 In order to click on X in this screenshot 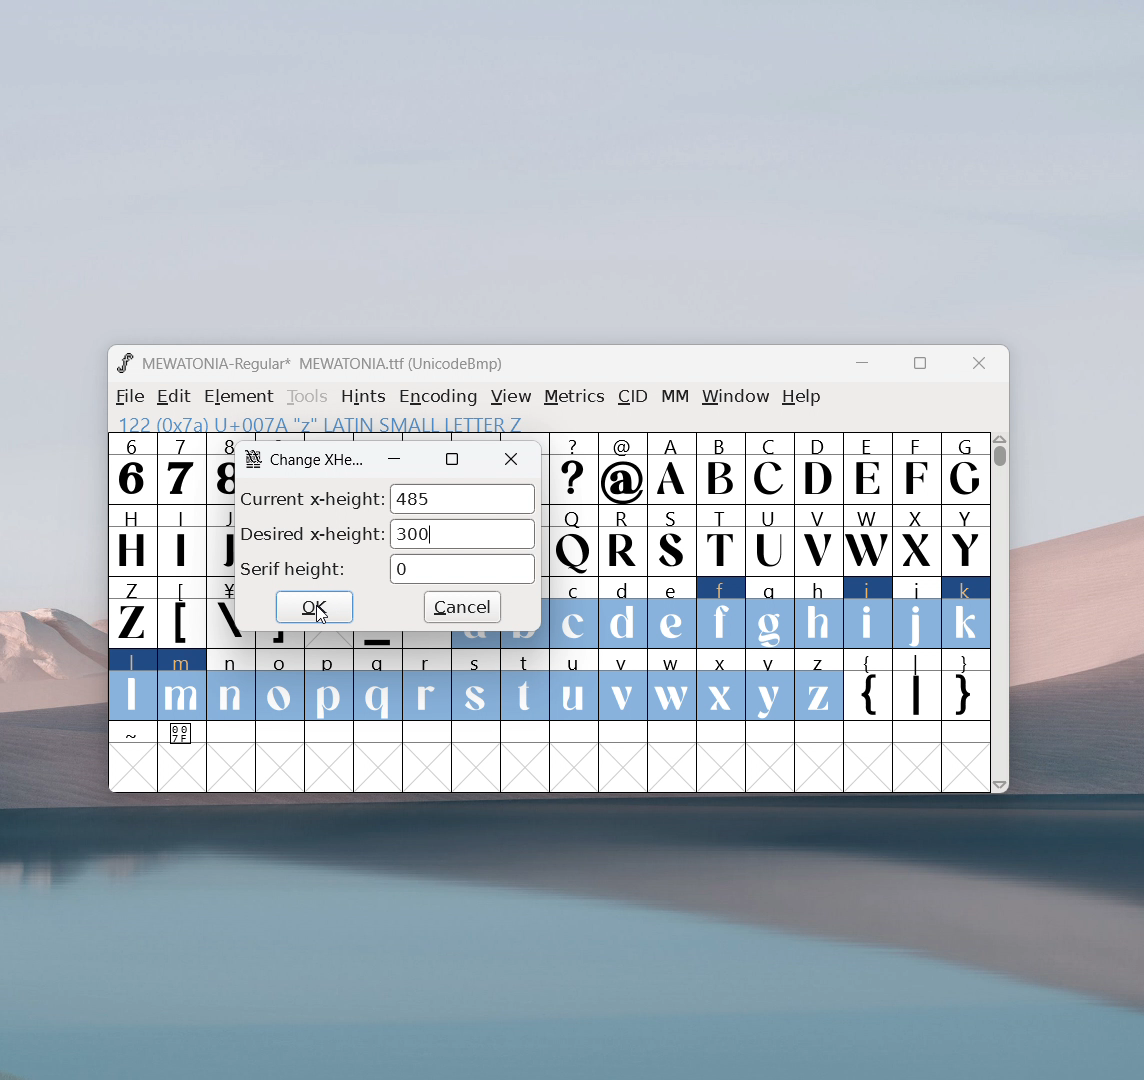, I will do `click(917, 539)`.